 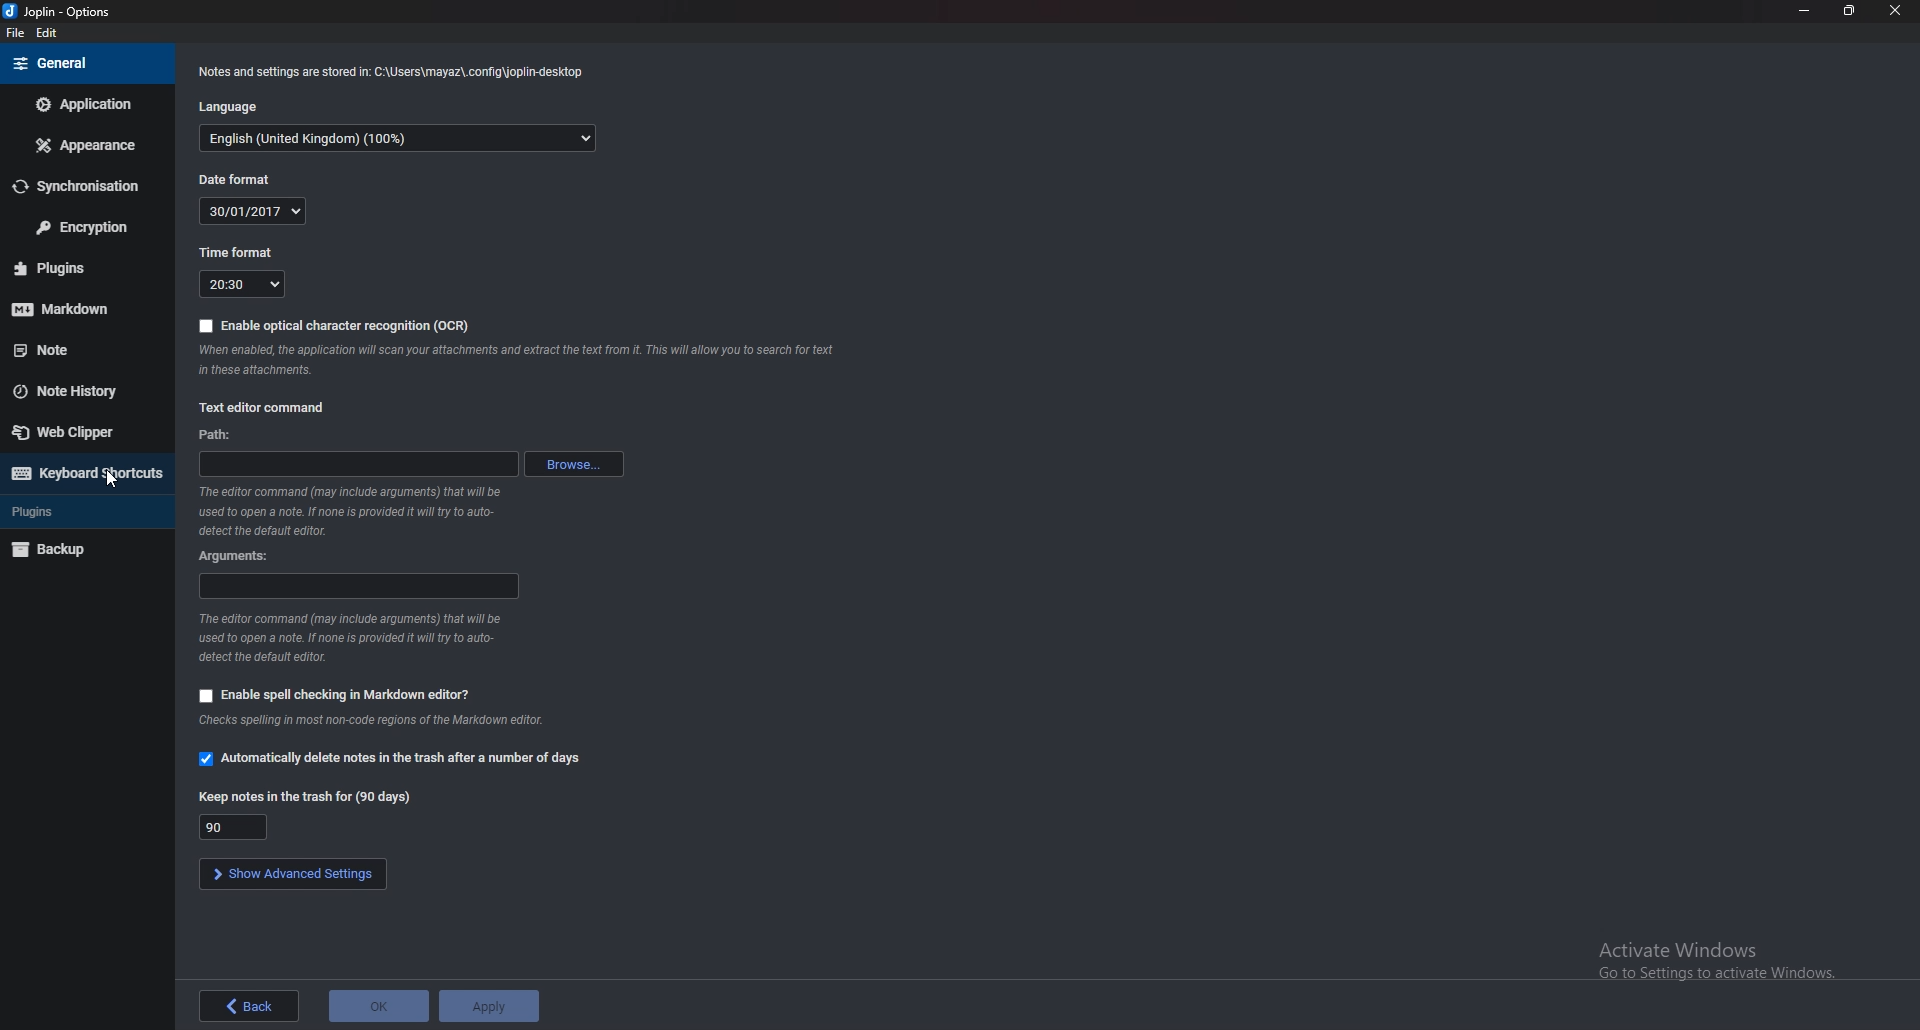 I want to click on Info, so click(x=371, y=723).